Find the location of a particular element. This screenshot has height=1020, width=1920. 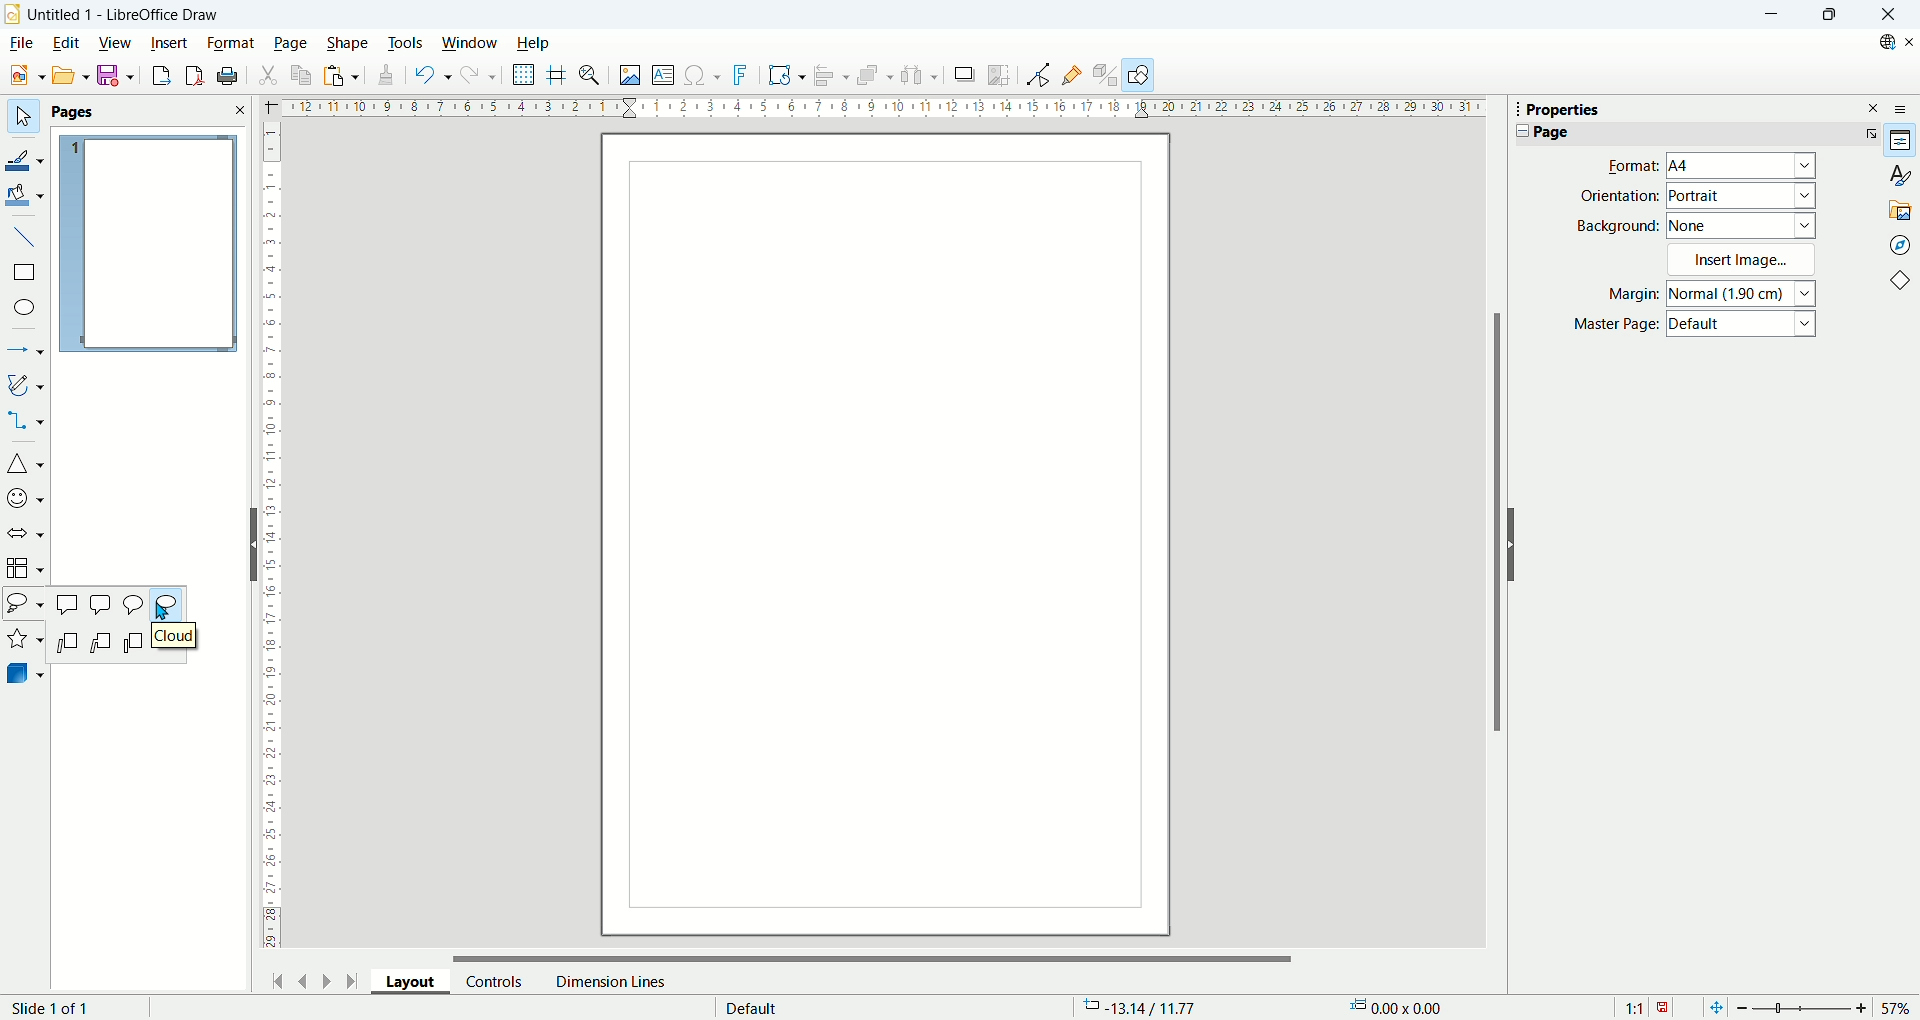

fontwork text is located at coordinates (743, 76).